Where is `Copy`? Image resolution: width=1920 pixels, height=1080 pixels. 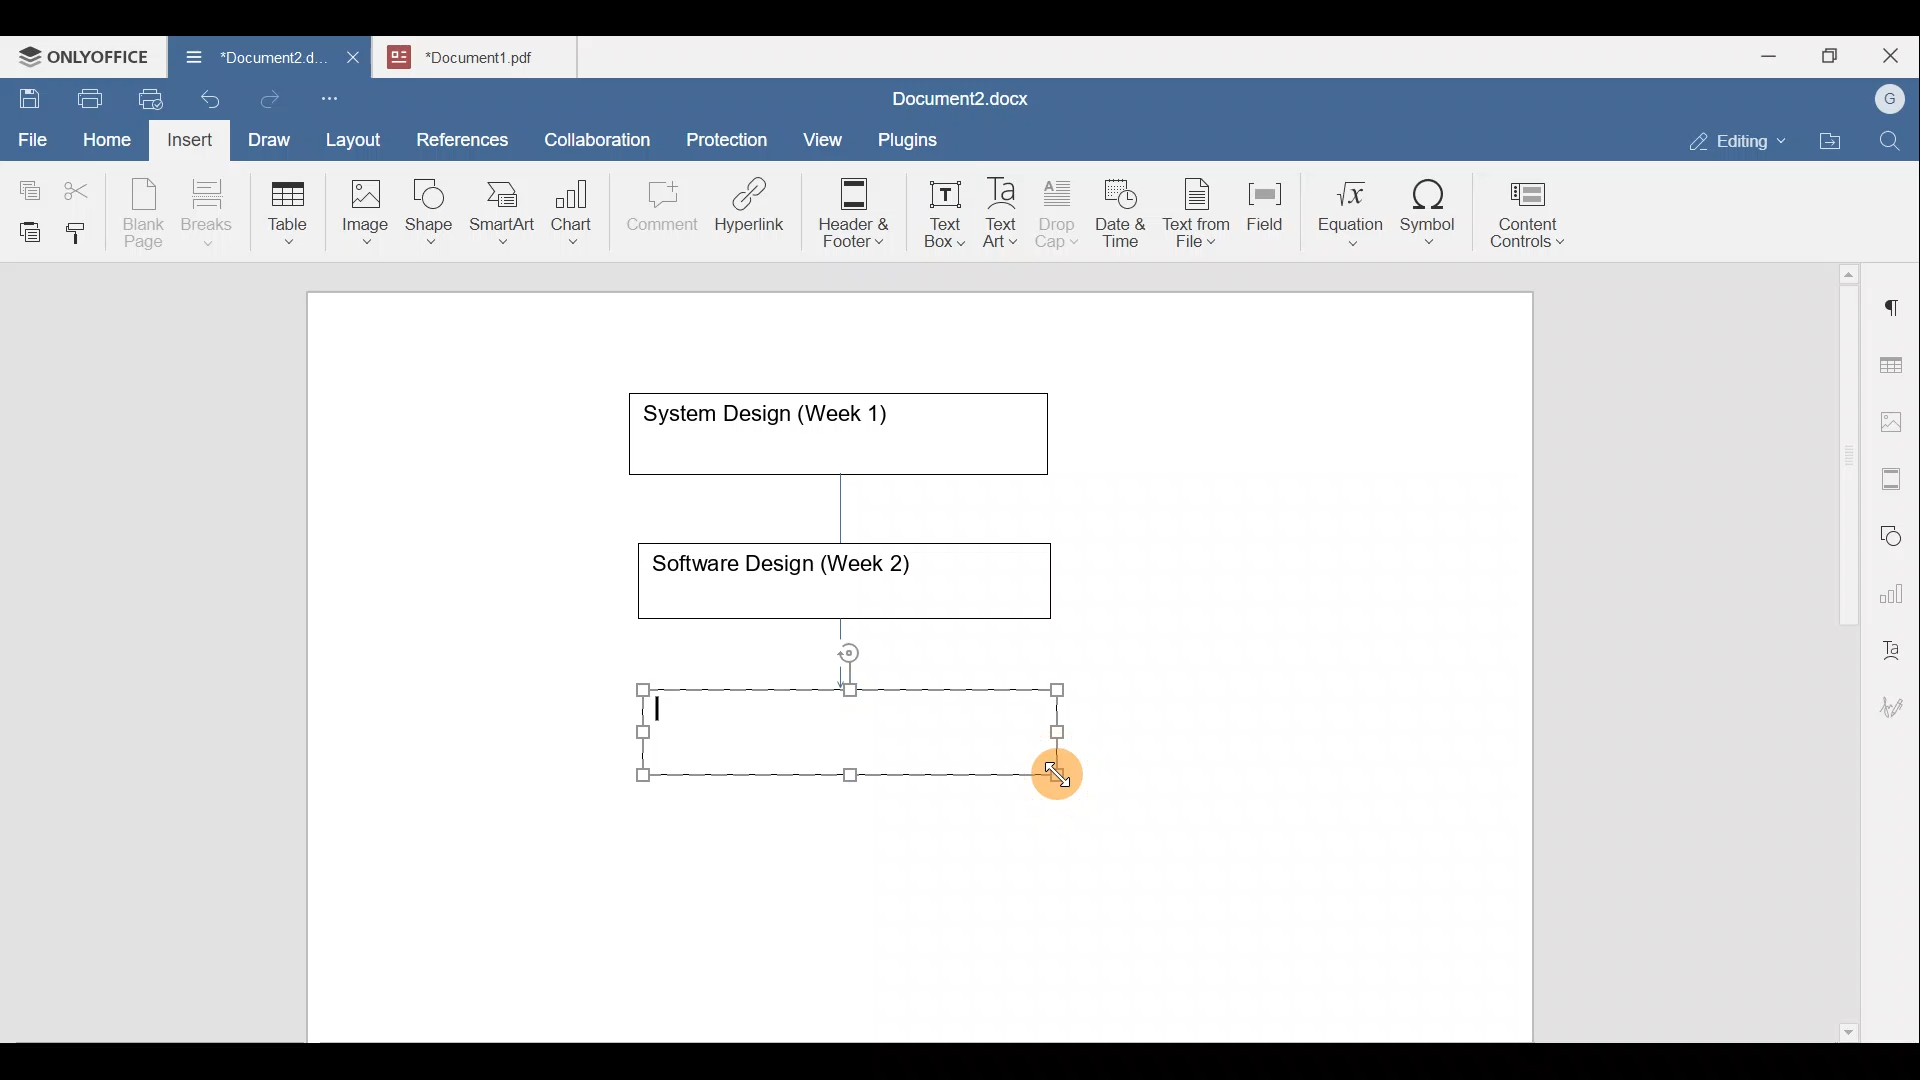
Copy is located at coordinates (26, 184).